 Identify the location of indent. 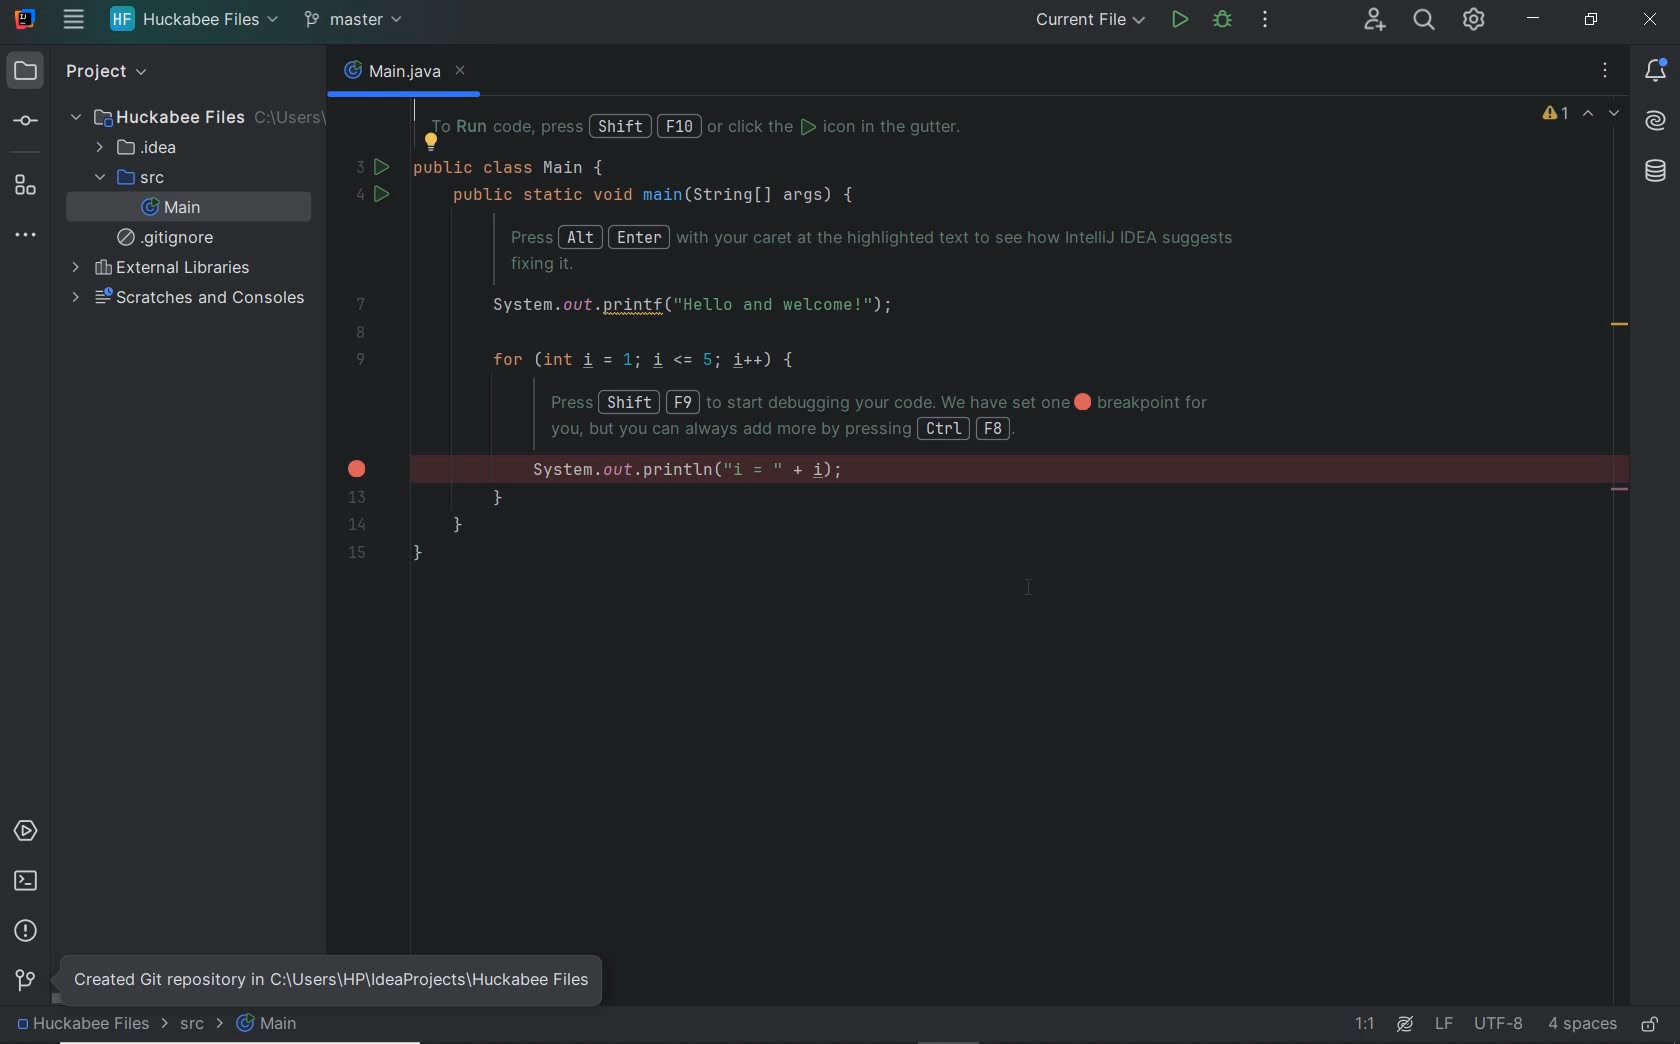
(1580, 1024).